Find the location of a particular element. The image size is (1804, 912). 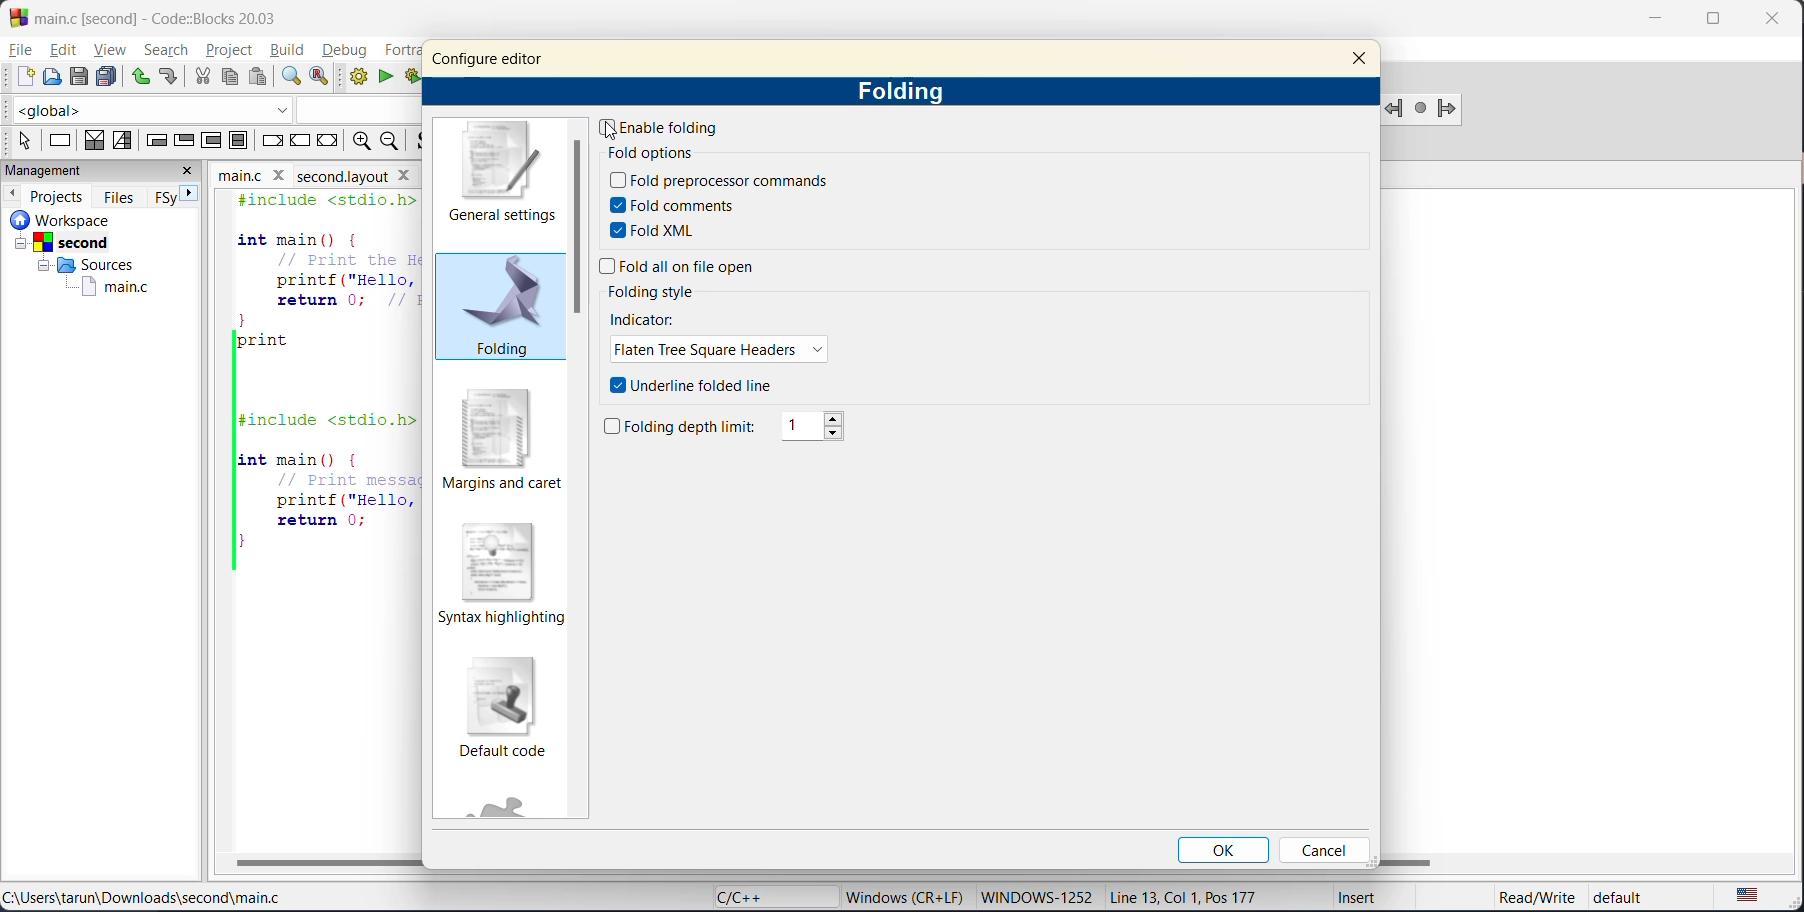

close is located at coordinates (1361, 61).